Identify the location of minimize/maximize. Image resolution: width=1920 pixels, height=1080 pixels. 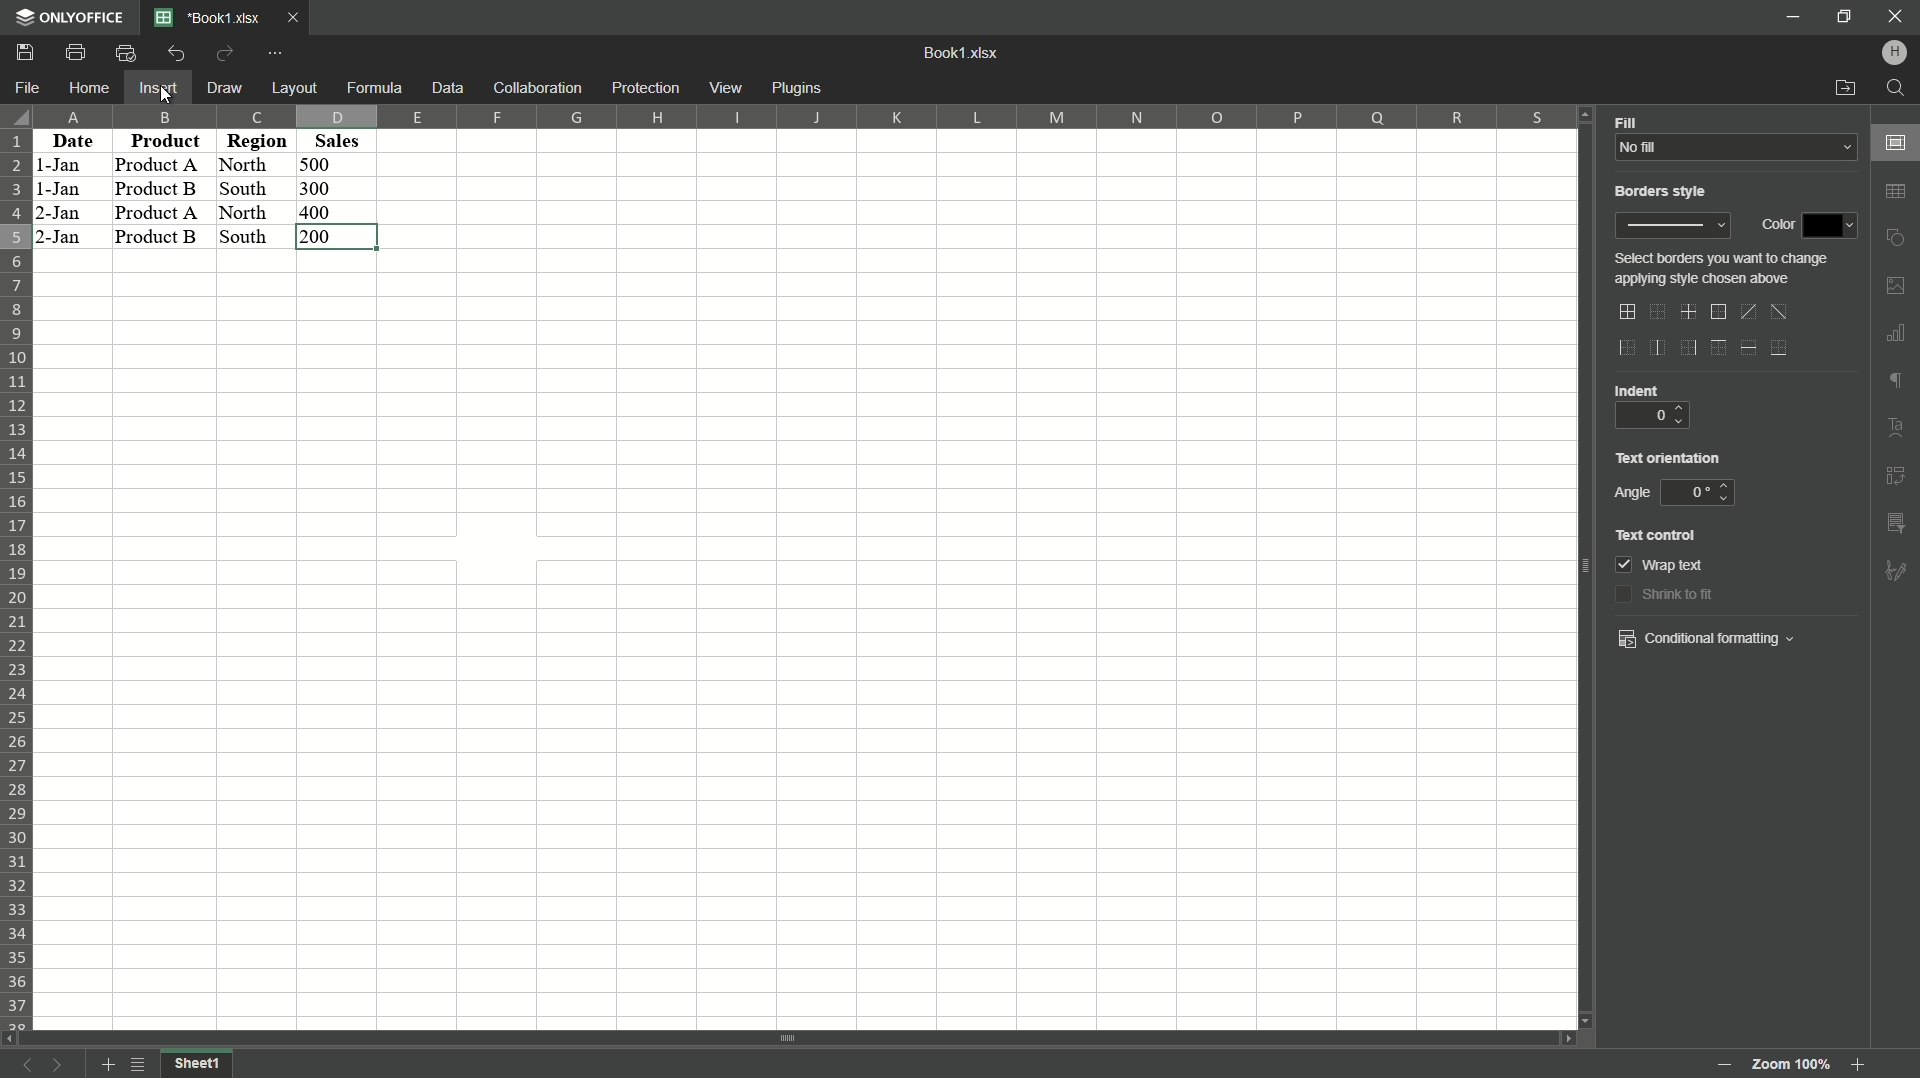
(1844, 17).